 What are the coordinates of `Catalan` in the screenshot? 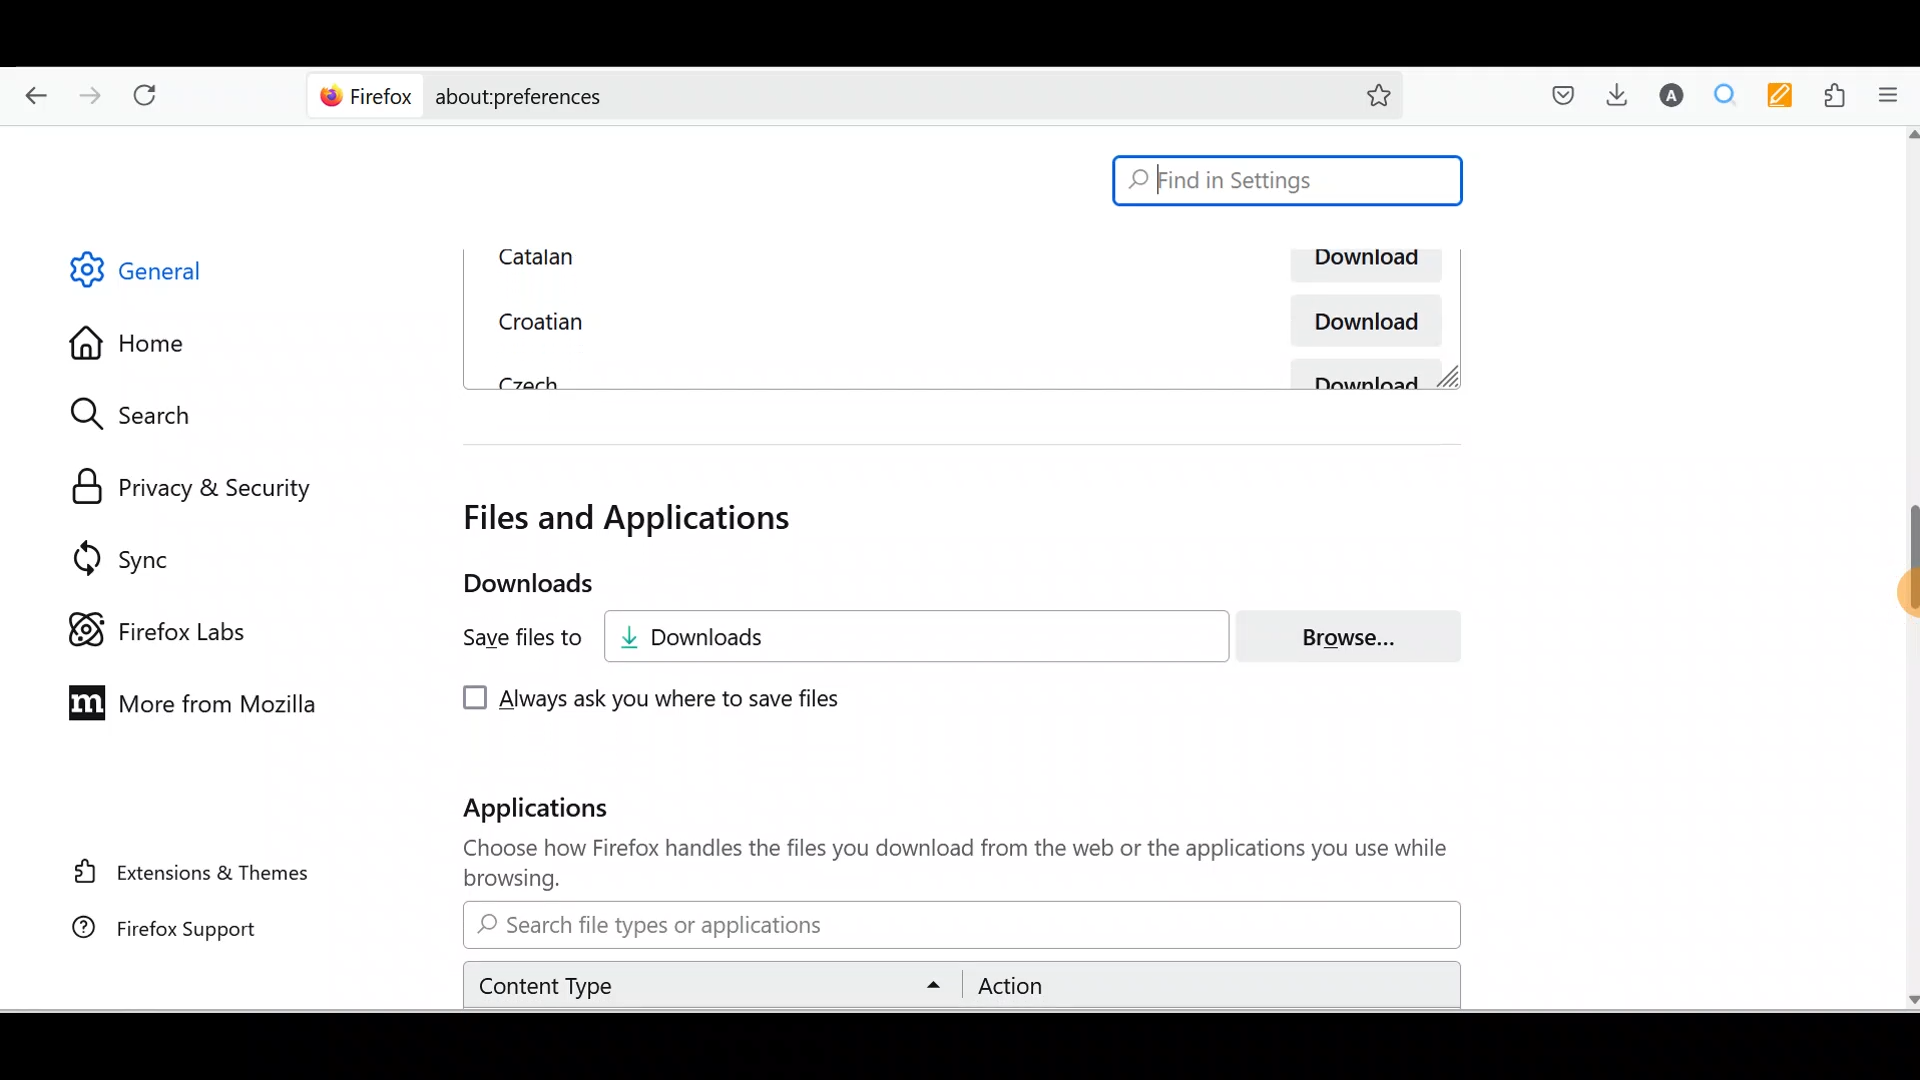 It's located at (705, 257).